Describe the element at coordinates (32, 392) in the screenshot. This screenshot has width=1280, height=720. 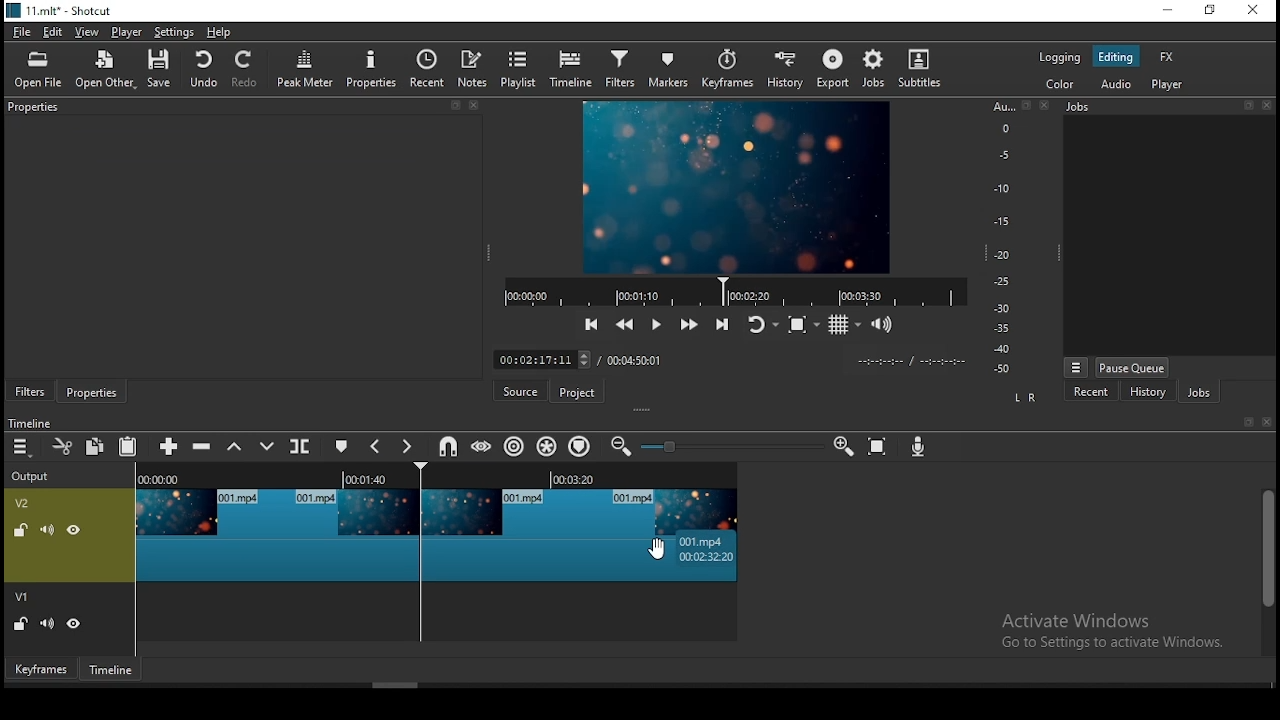
I see `filters` at that location.